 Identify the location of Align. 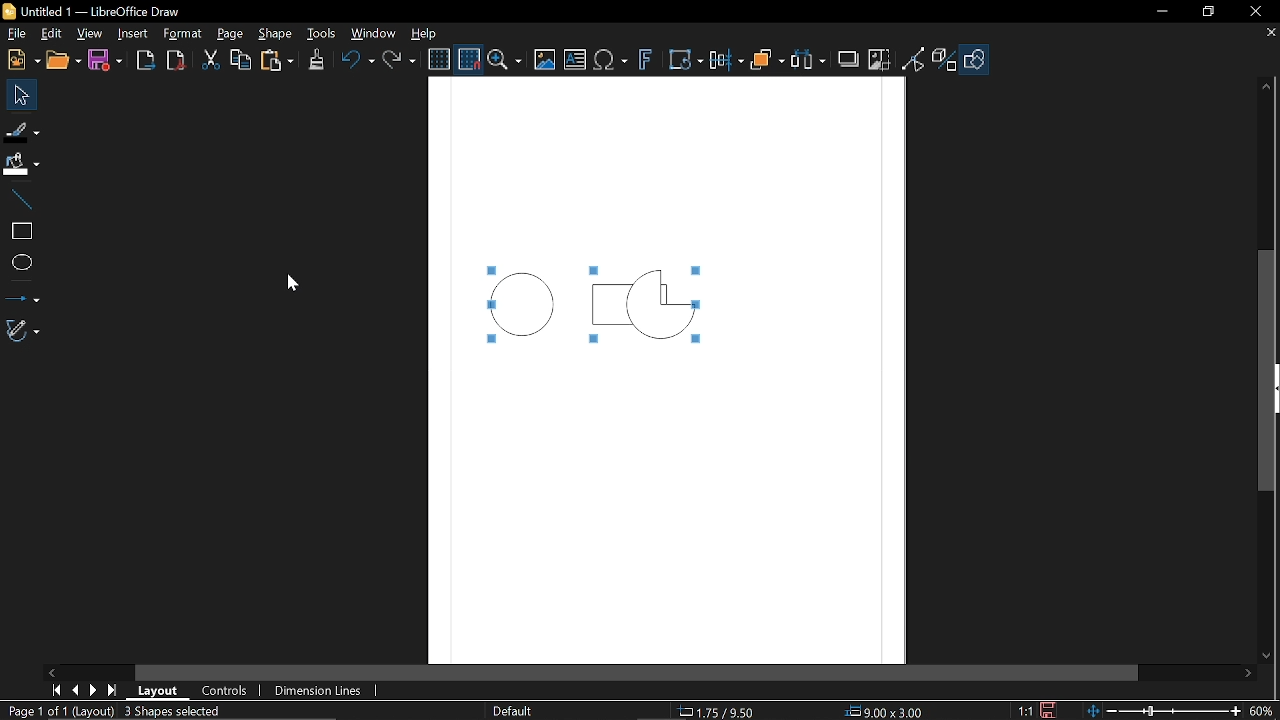
(726, 60).